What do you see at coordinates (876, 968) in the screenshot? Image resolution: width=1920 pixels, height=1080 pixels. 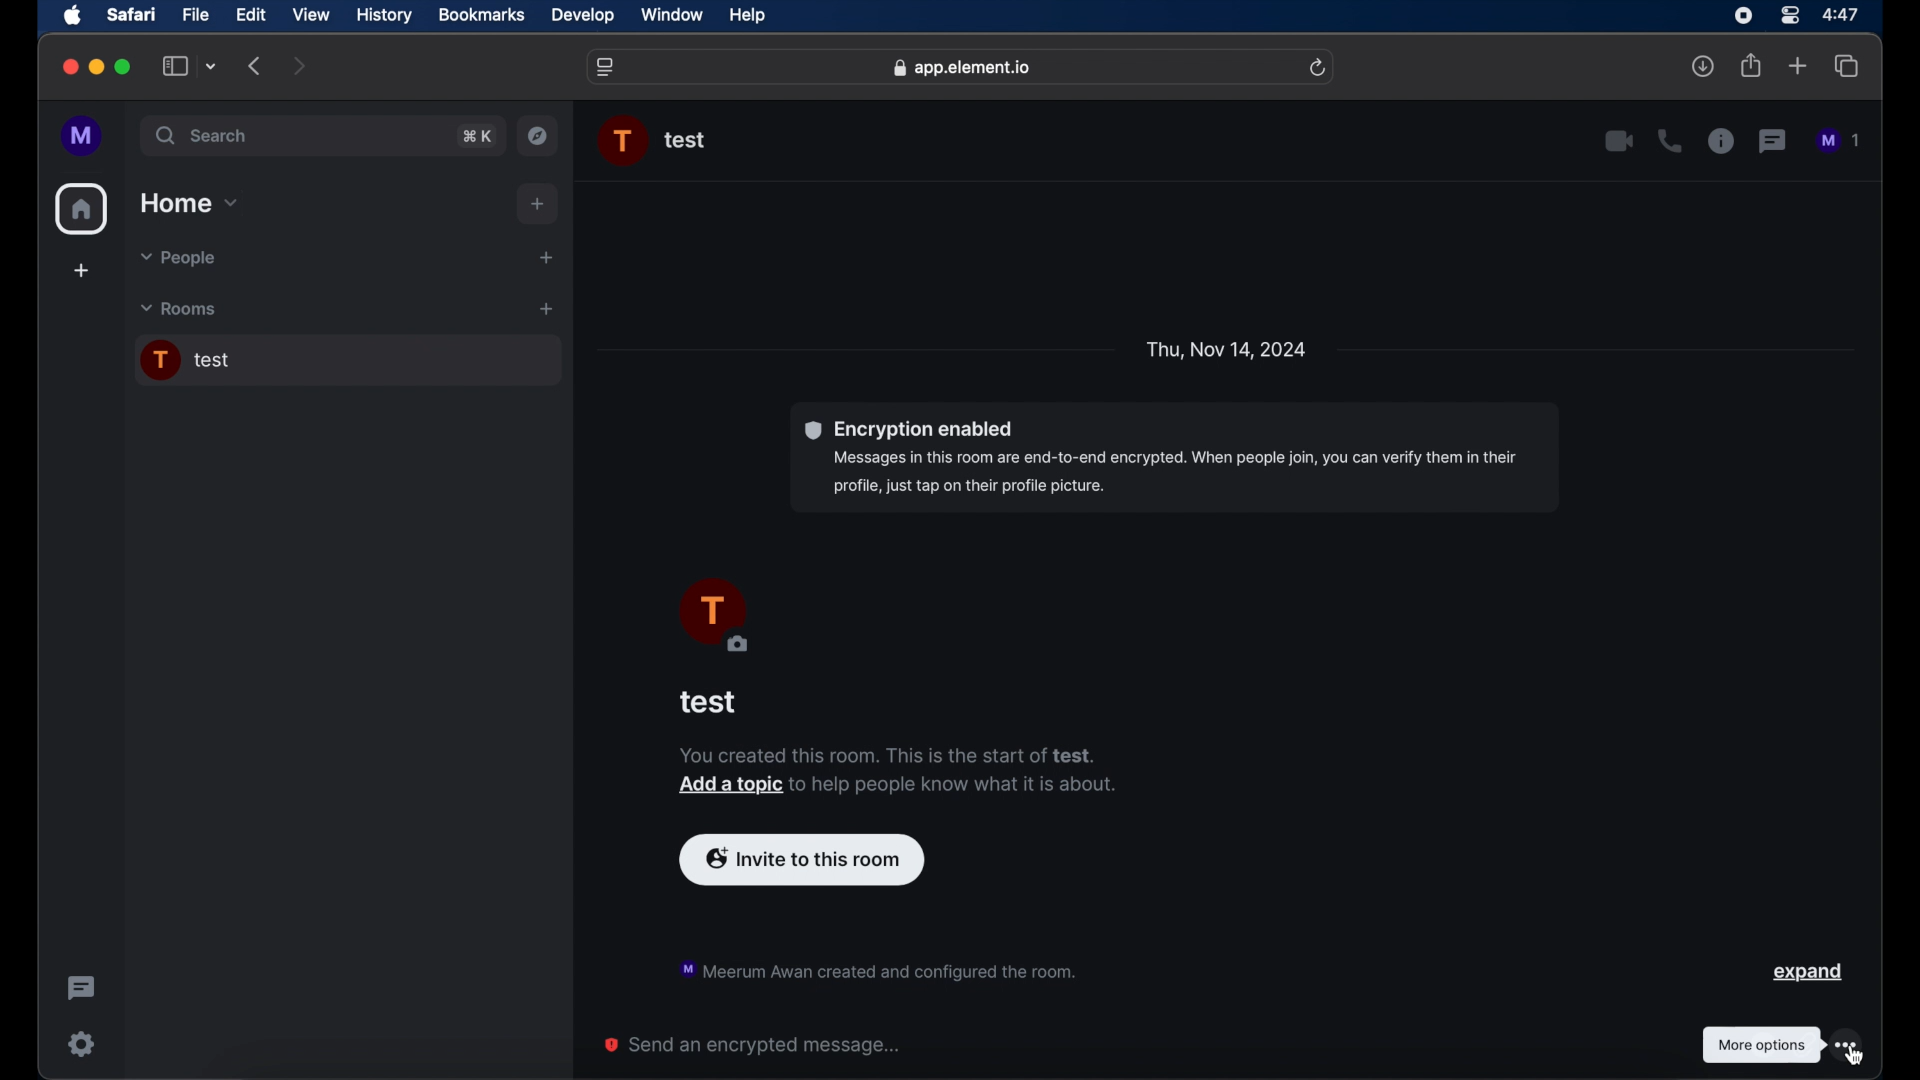 I see `notification` at bounding box center [876, 968].